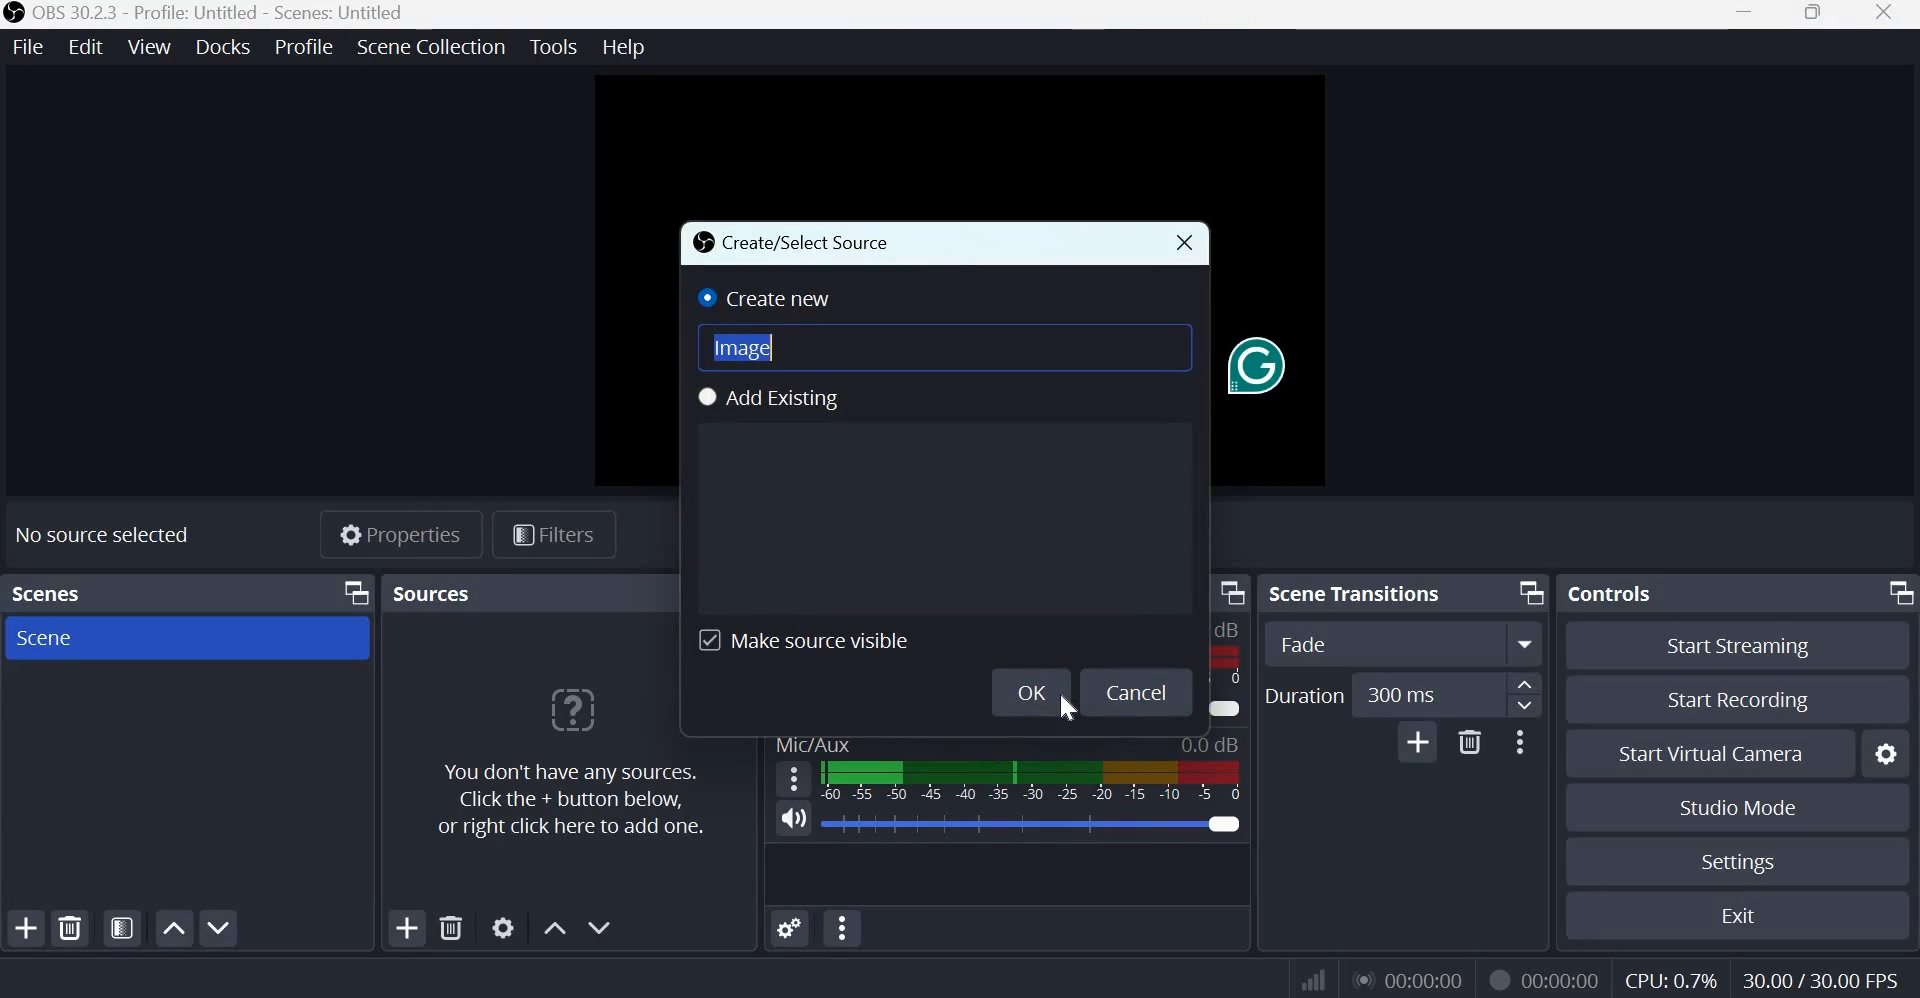 This screenshot has width=1920, height=998. Describe the element at coordinates (1529, 708) in the screenshot. I see `Decrease` at that location.